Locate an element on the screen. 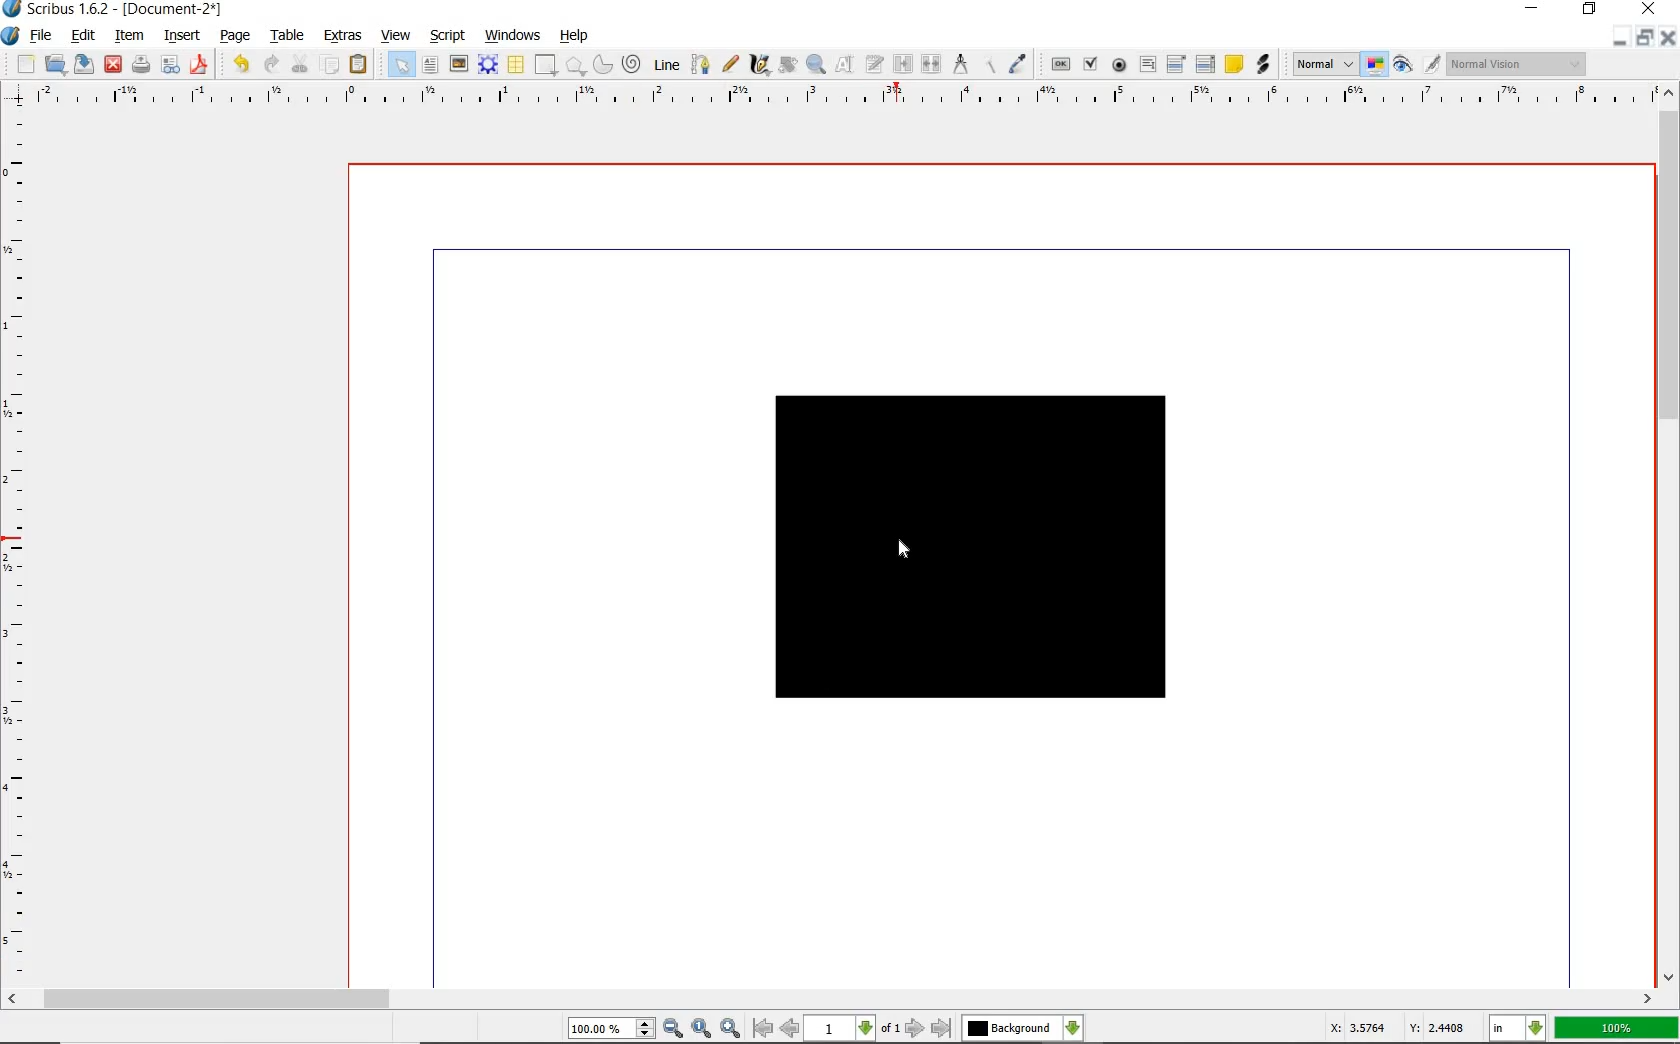 Image resolution: width=1680 pixels, height=1044 pixels. select the current unit is located at coordinates (1519, 1029).